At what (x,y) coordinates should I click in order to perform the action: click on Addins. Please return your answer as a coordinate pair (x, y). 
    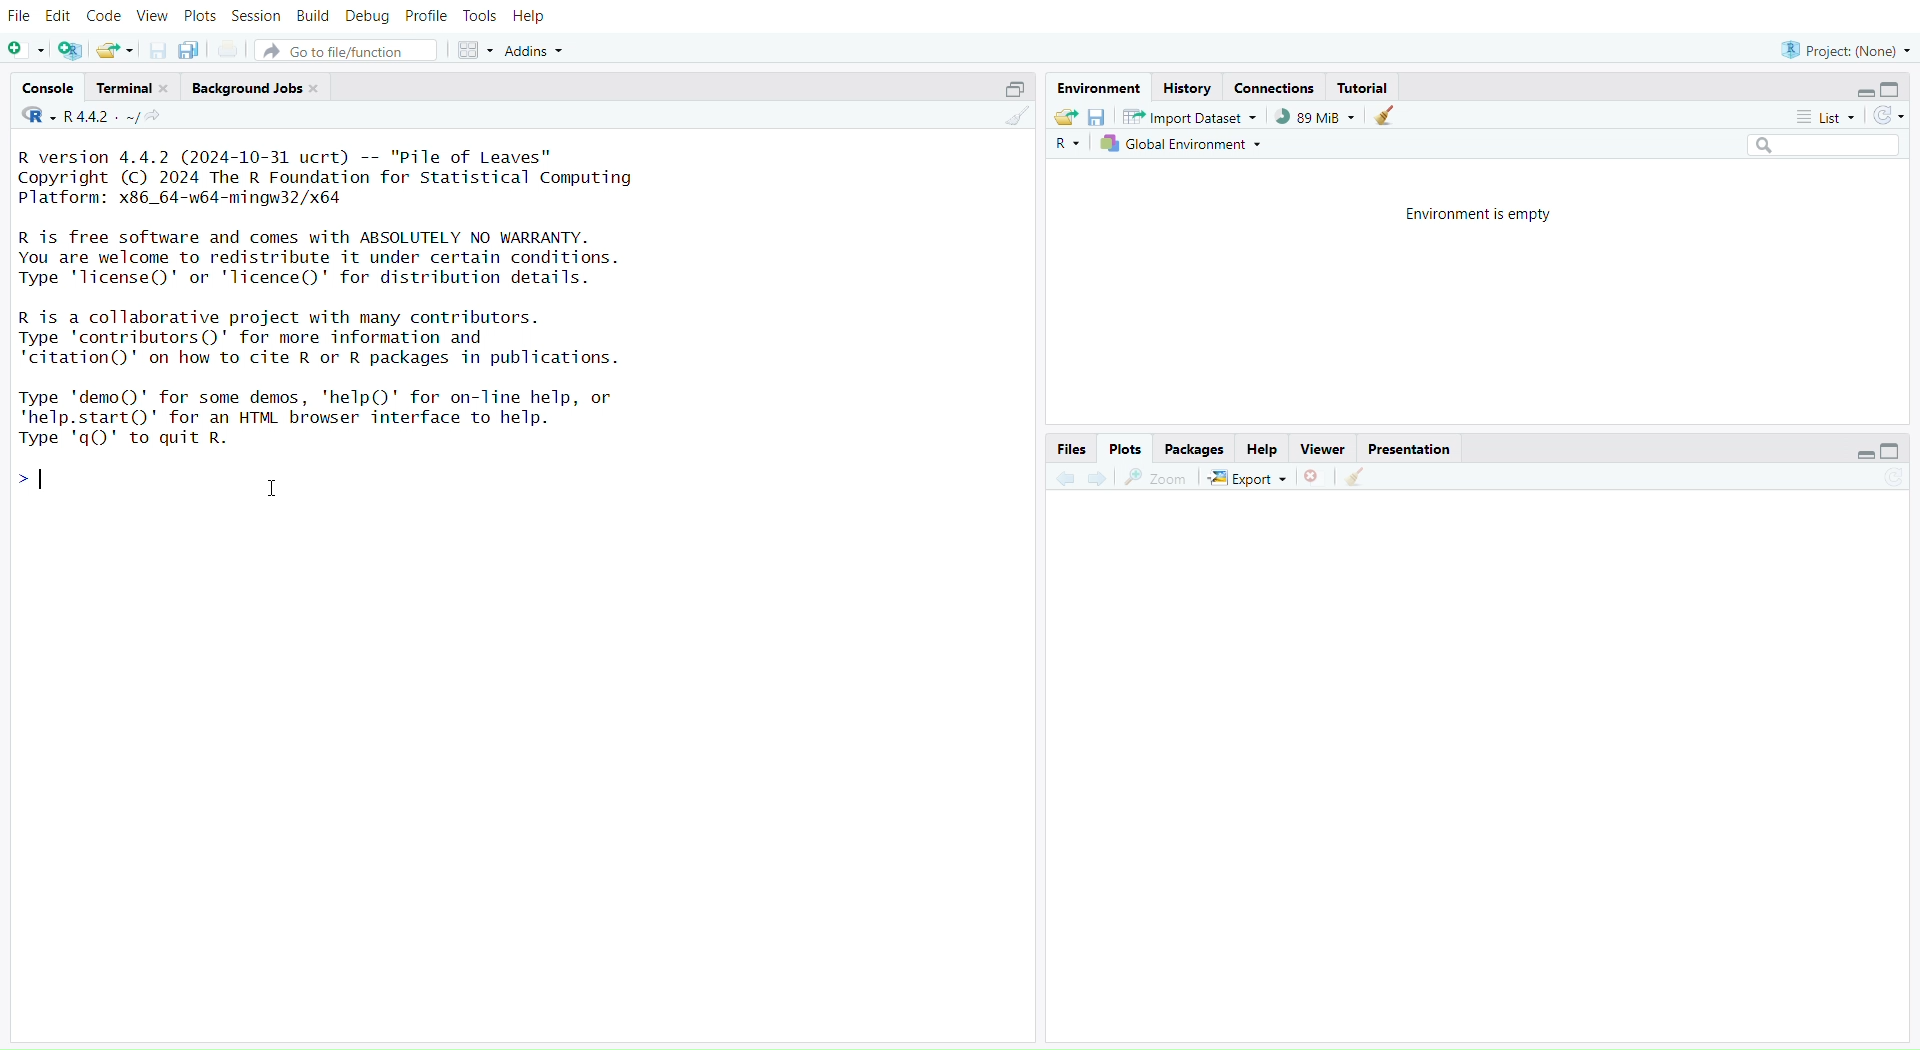
    Looking at the image, I should click on (534, 50).